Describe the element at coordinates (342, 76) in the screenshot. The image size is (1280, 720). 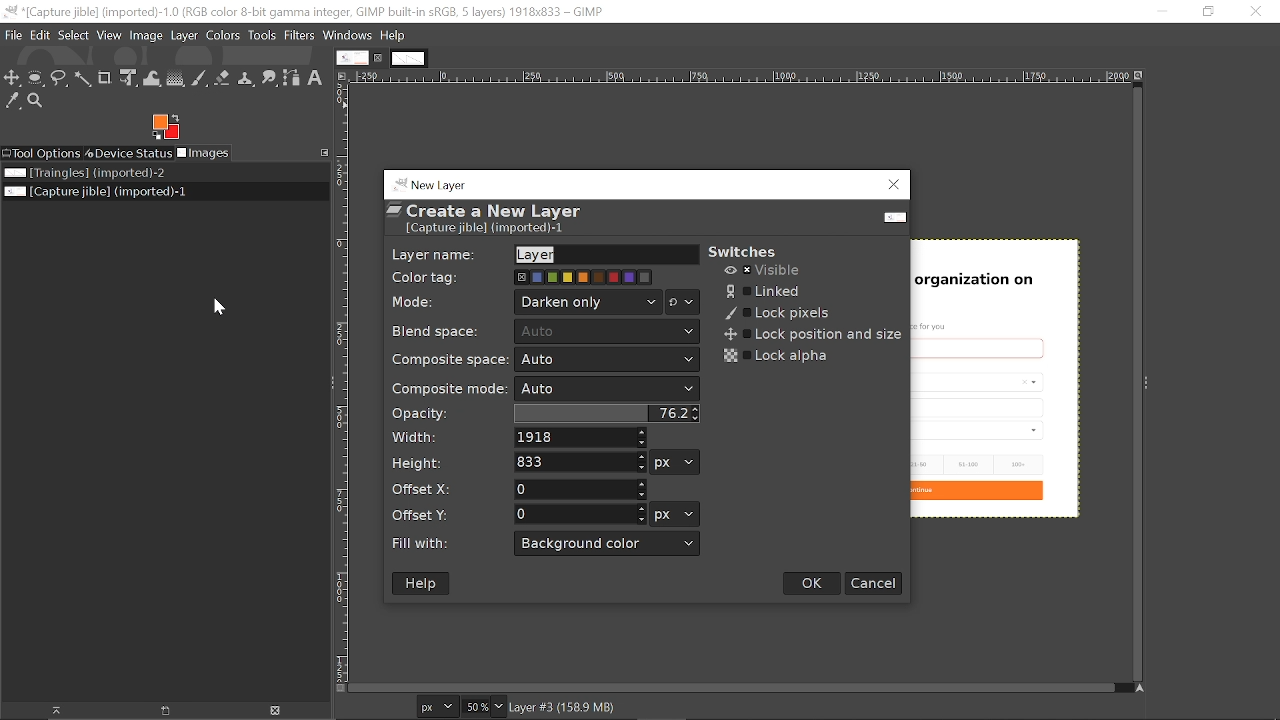
I see `Access this image menu` at that location.